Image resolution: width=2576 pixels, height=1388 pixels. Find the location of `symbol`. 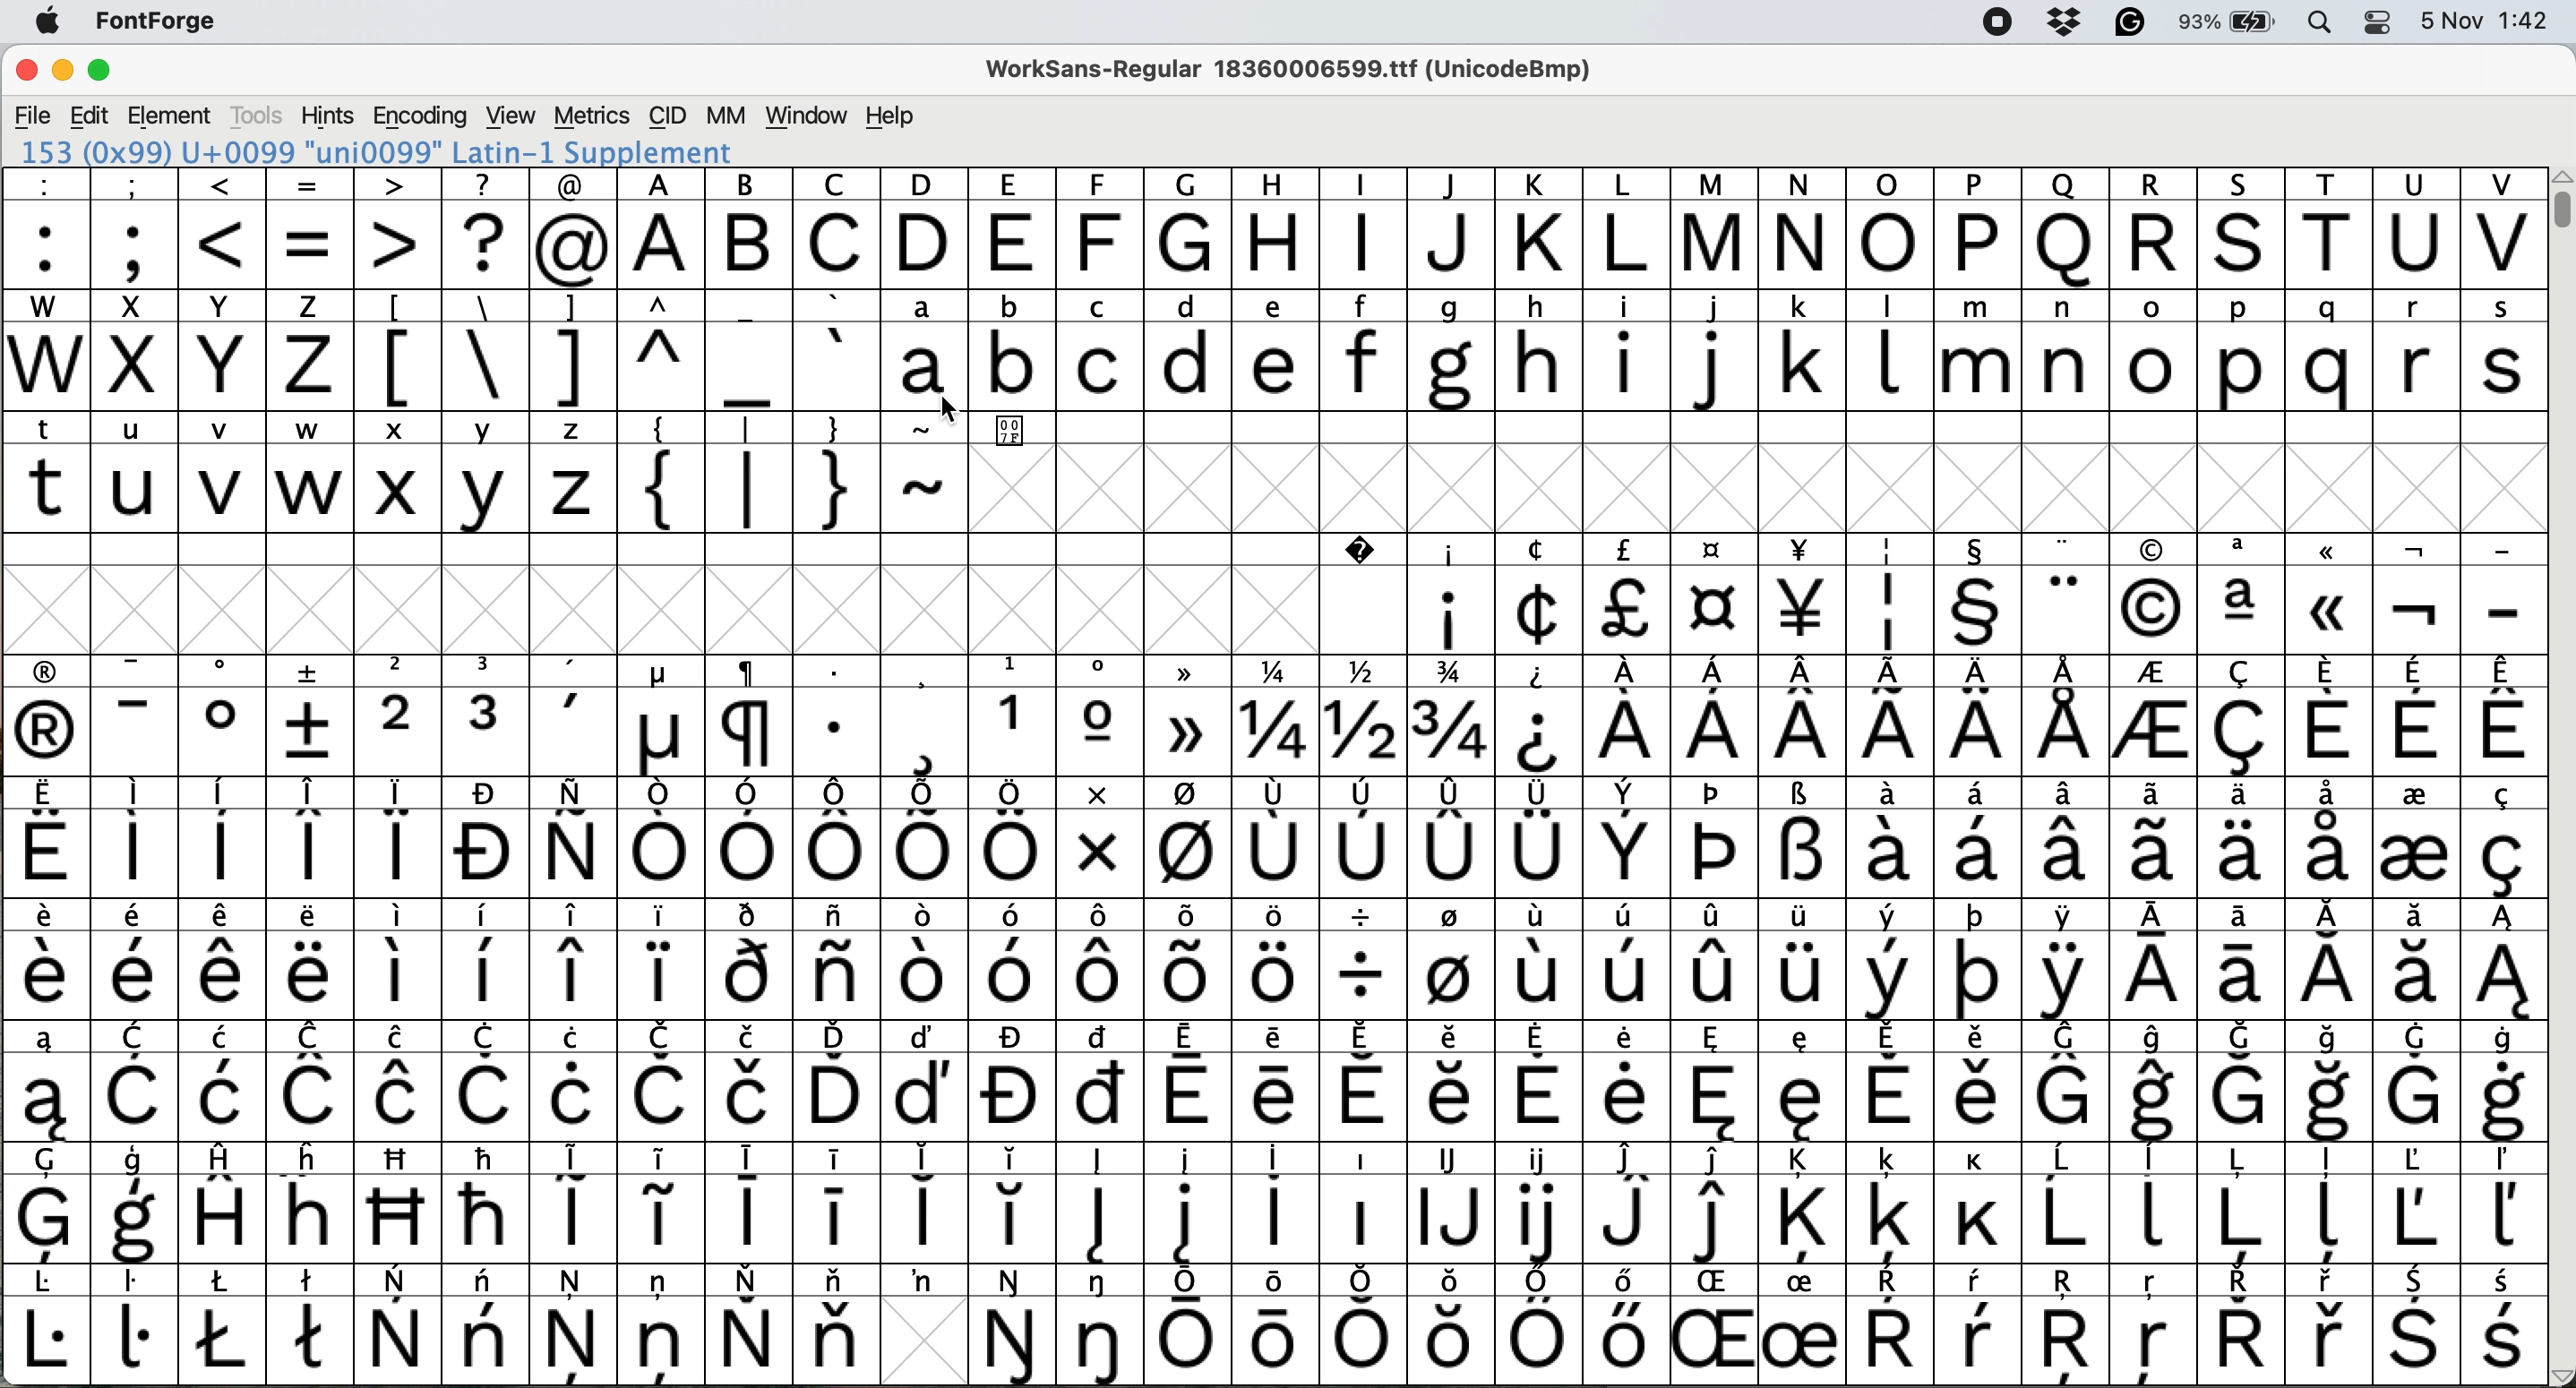

symbol is located at coordinates (228, 1081).